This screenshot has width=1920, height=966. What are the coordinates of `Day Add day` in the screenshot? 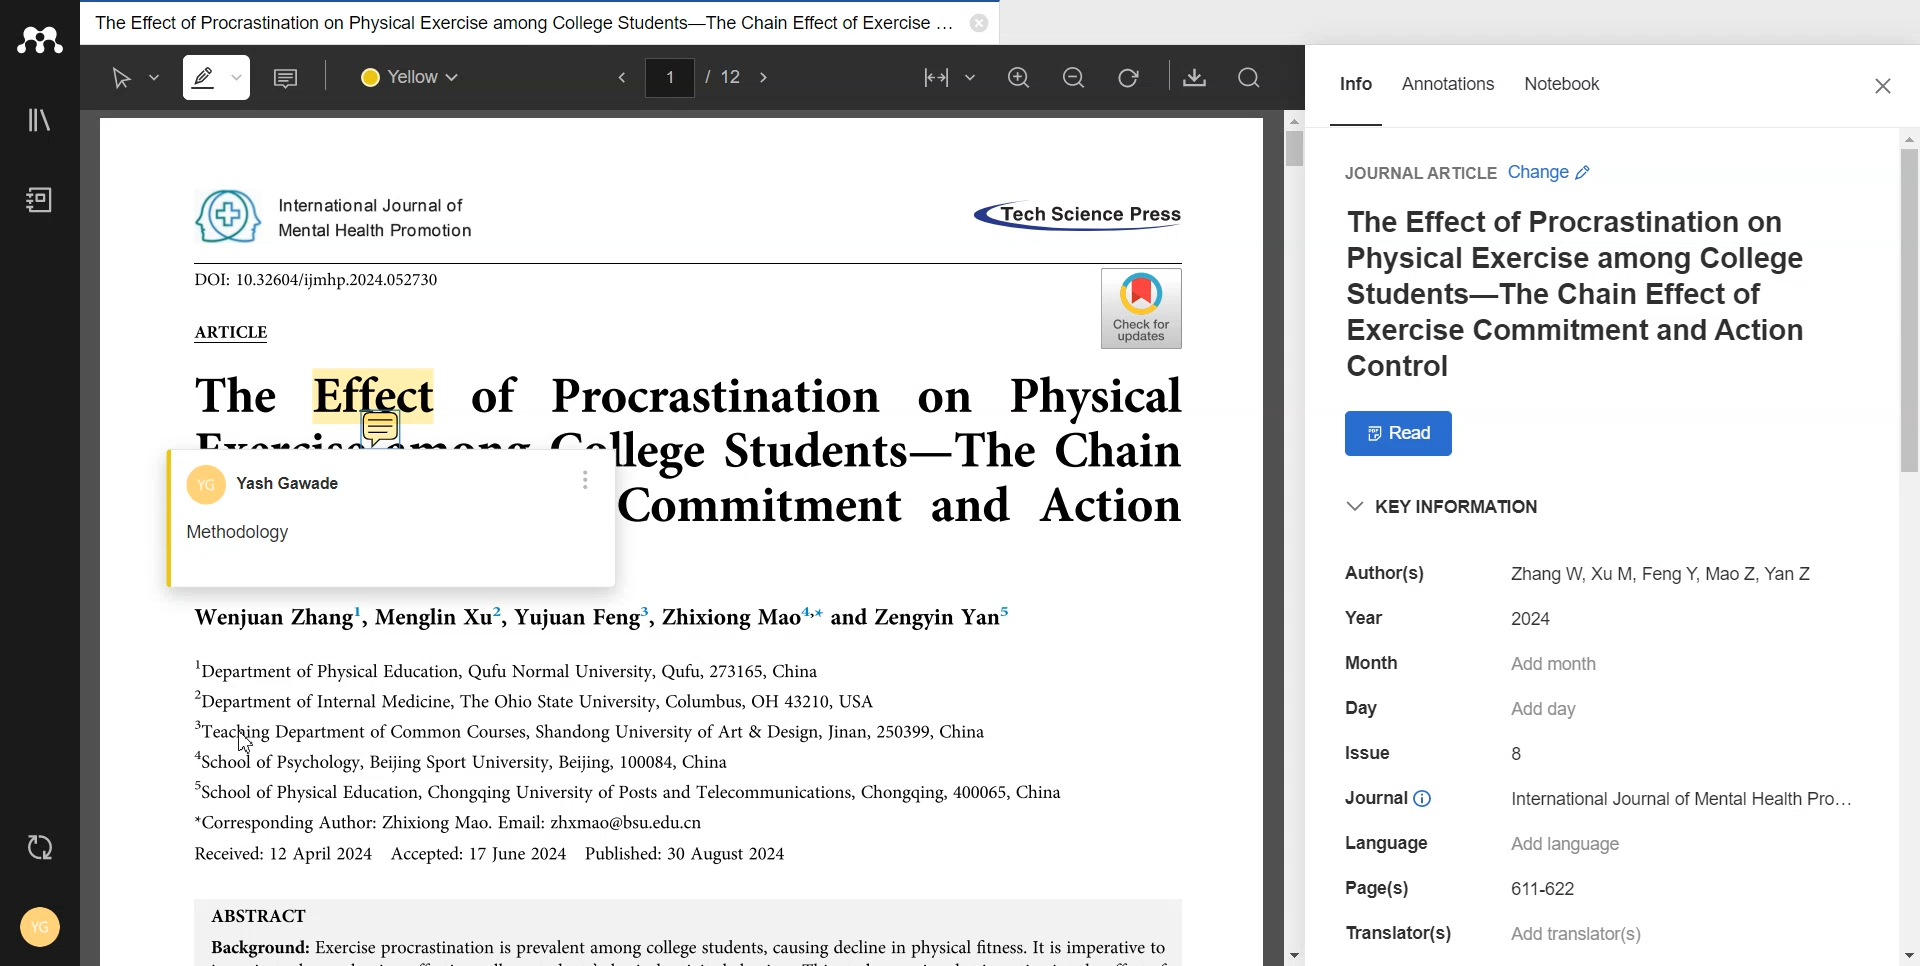 It's located at (1462, 708).